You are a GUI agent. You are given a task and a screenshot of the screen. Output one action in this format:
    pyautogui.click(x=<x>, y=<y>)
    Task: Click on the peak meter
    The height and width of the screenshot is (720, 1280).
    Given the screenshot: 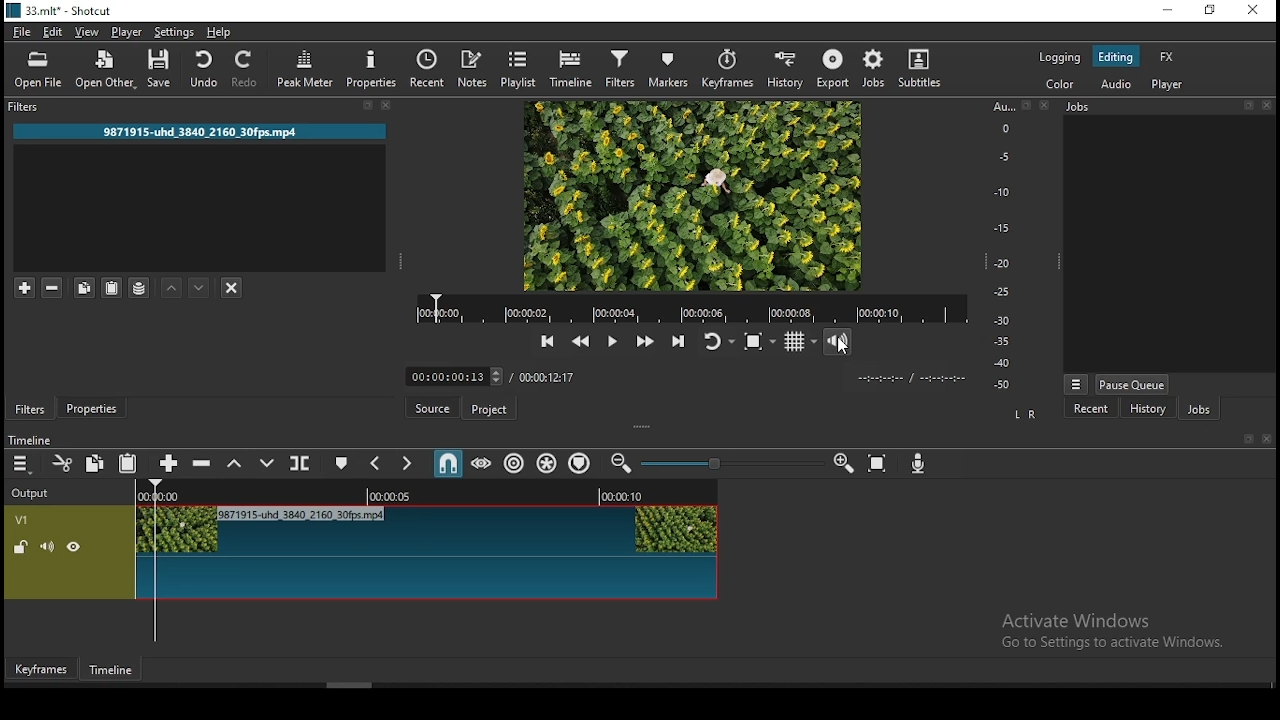 What is the action you would take?
    pyautogui.click(x=307, y=70)
    